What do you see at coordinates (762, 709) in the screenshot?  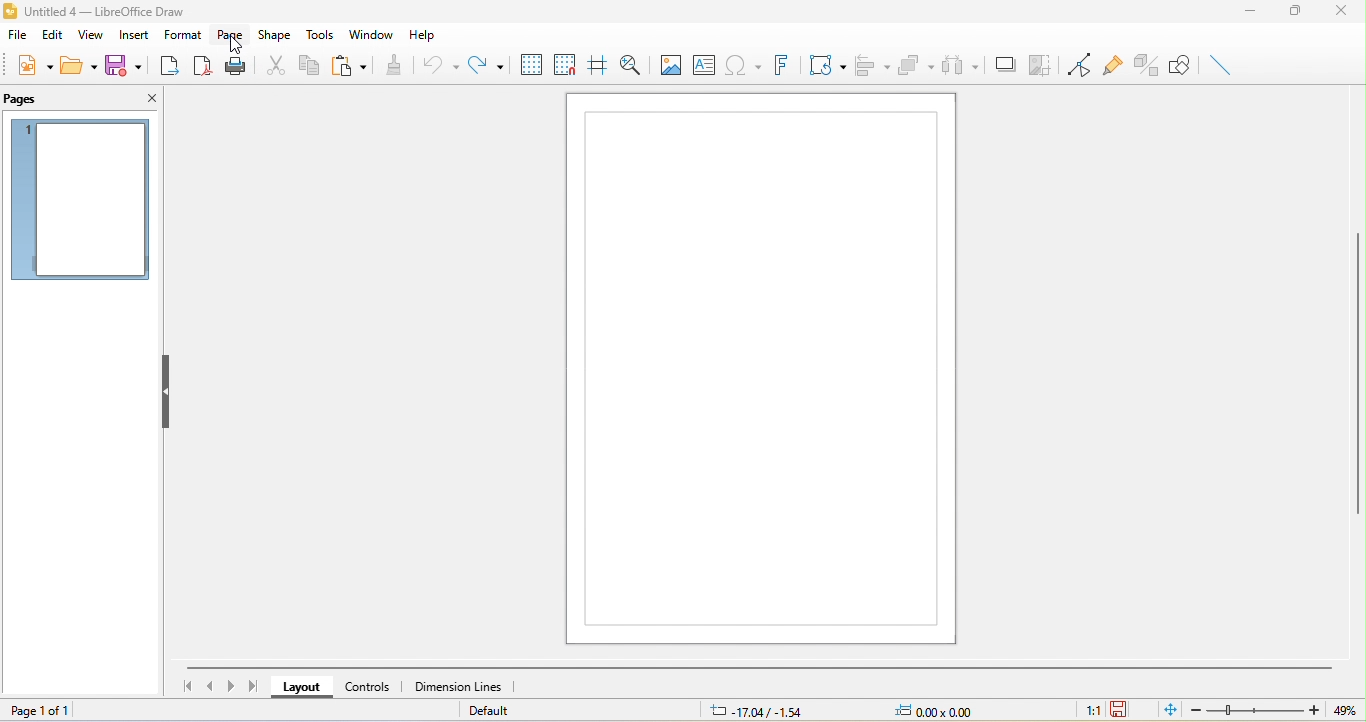 I see `-17.04/-1.54` at bounding box center [762, 709].